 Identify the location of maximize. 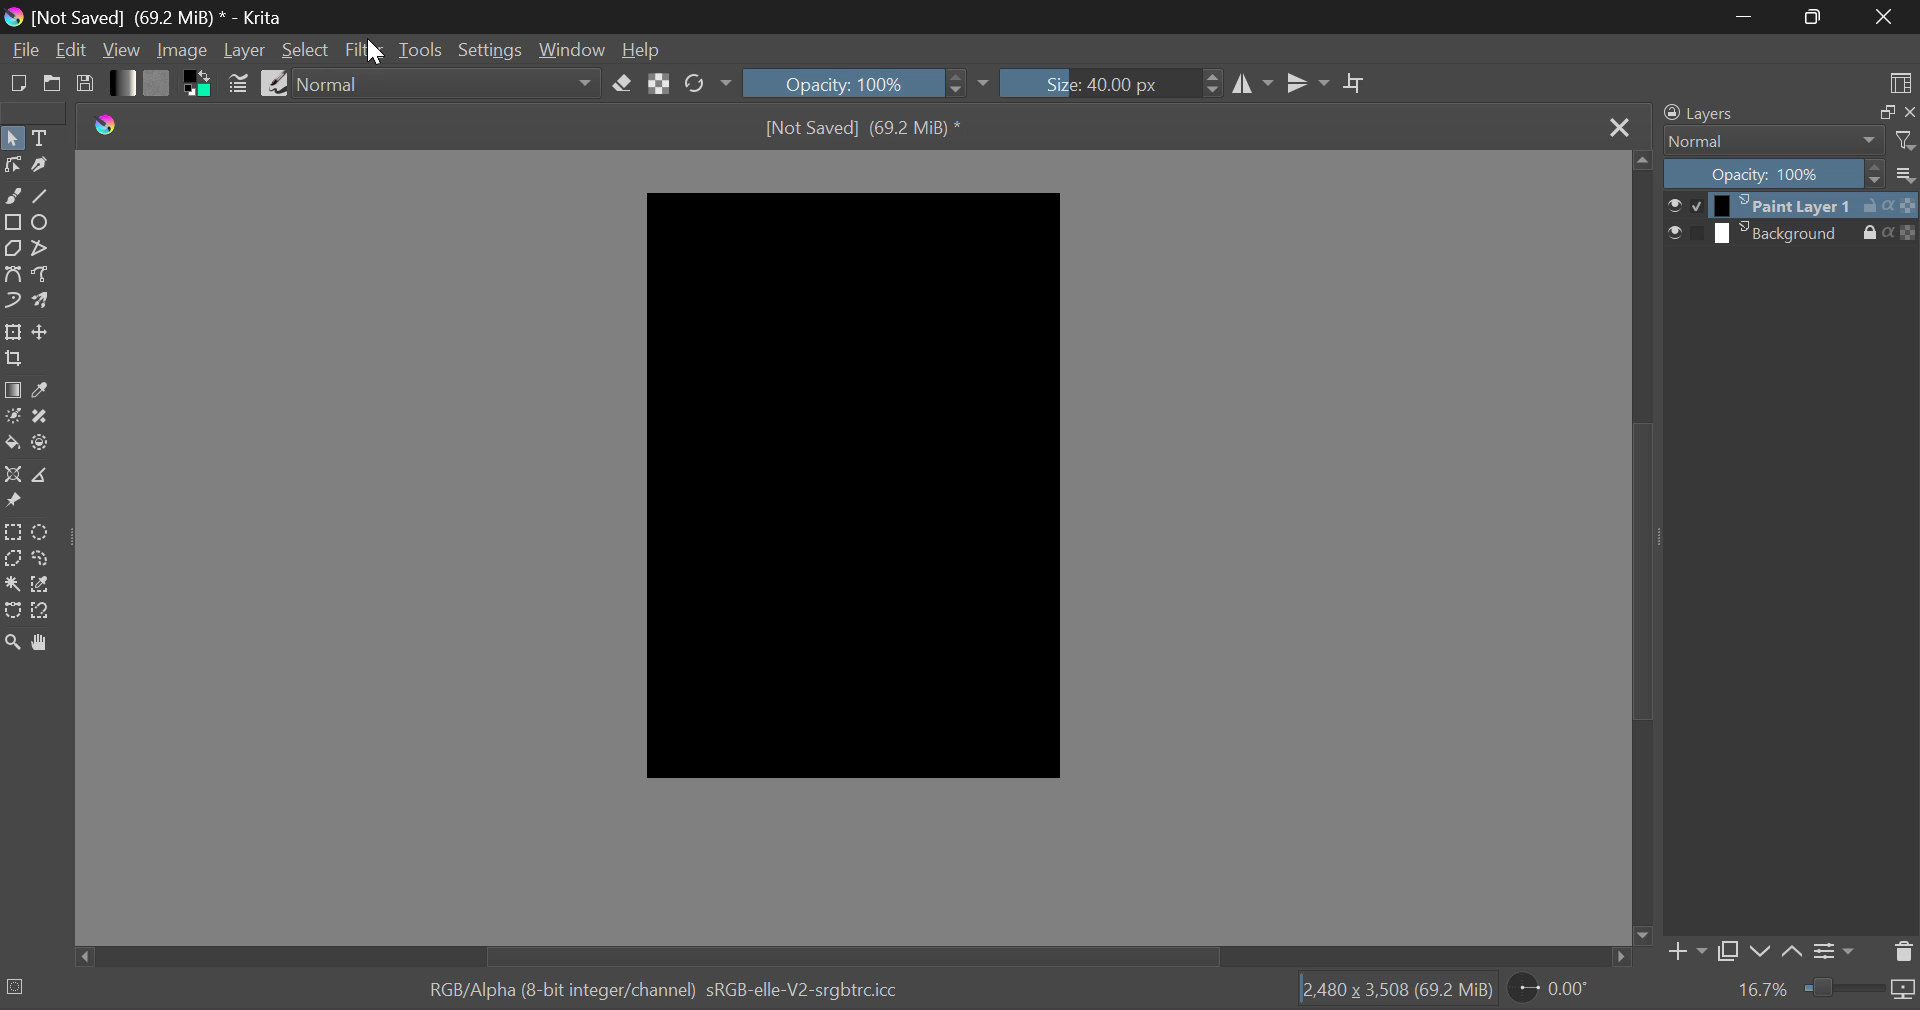
(1880, 112).